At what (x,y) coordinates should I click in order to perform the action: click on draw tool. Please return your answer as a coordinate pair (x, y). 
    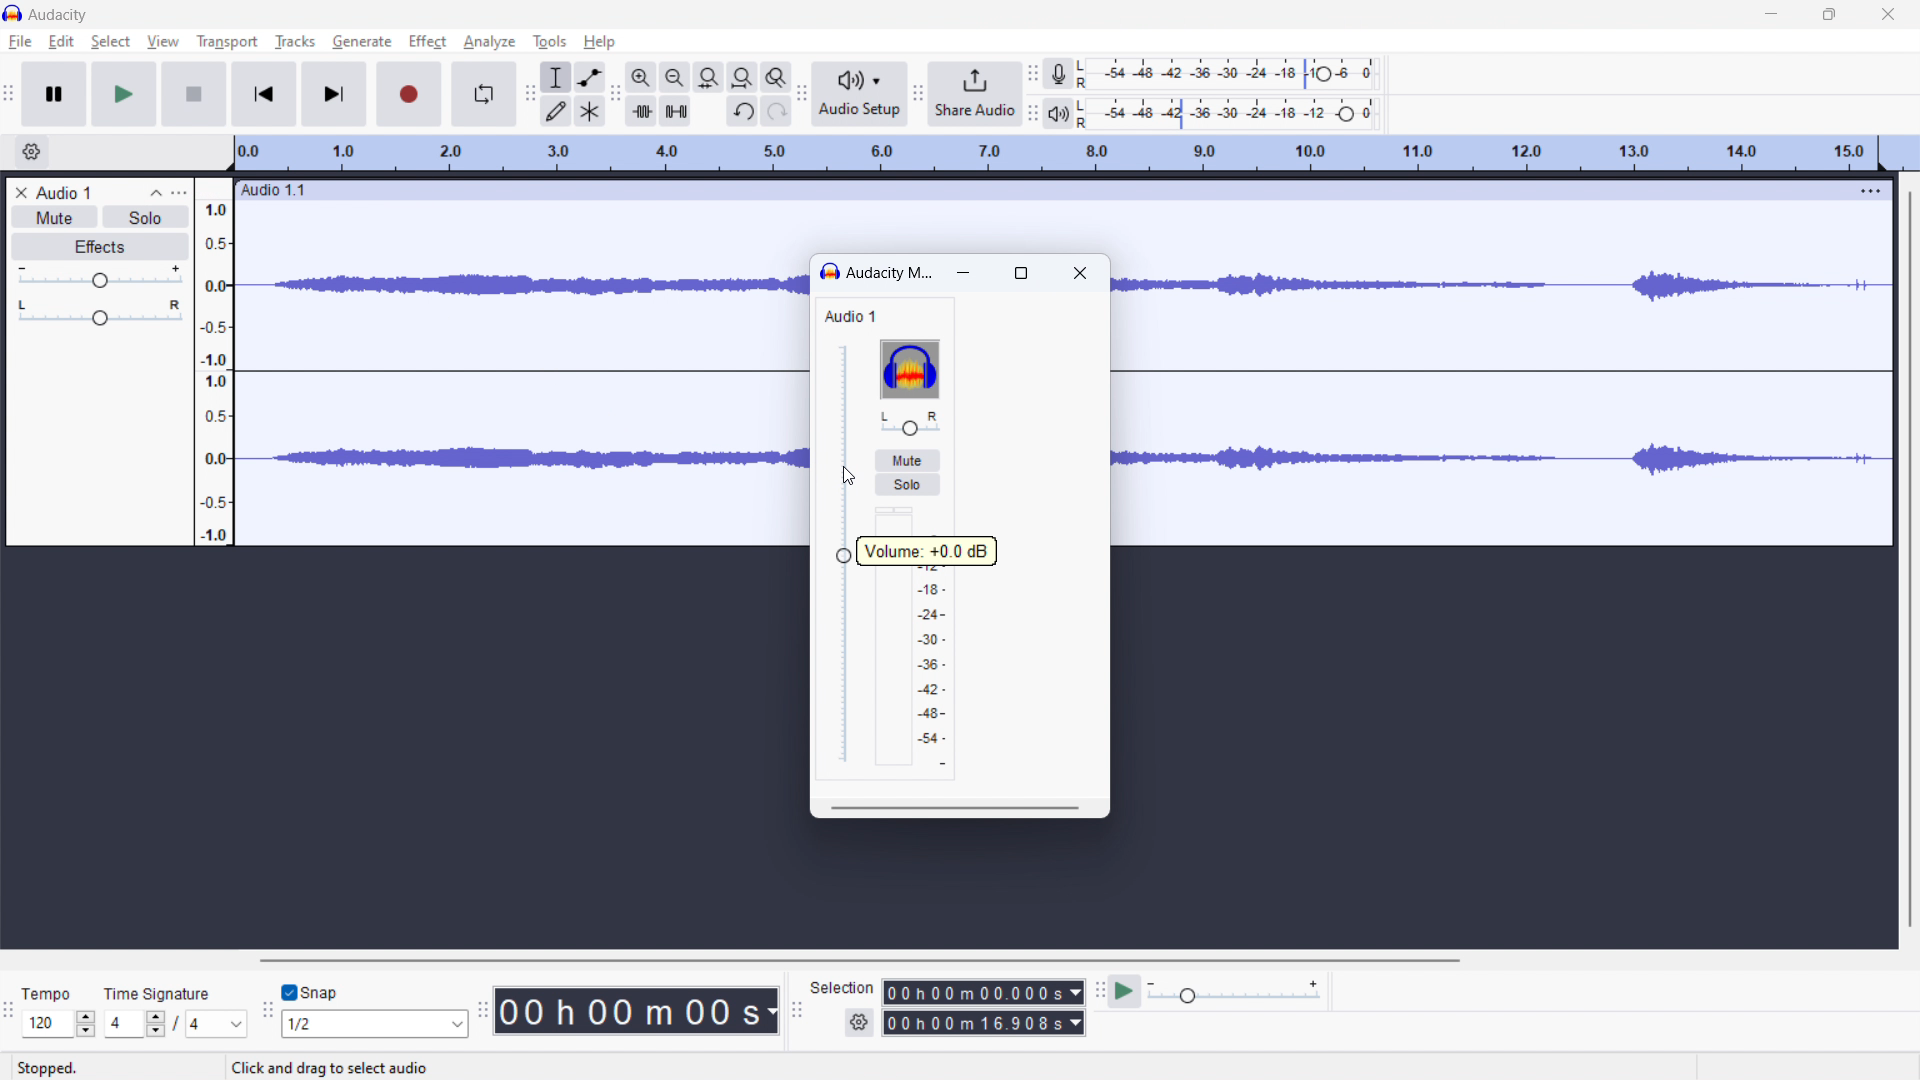
    Looking at the image, I should click on (554, 110).